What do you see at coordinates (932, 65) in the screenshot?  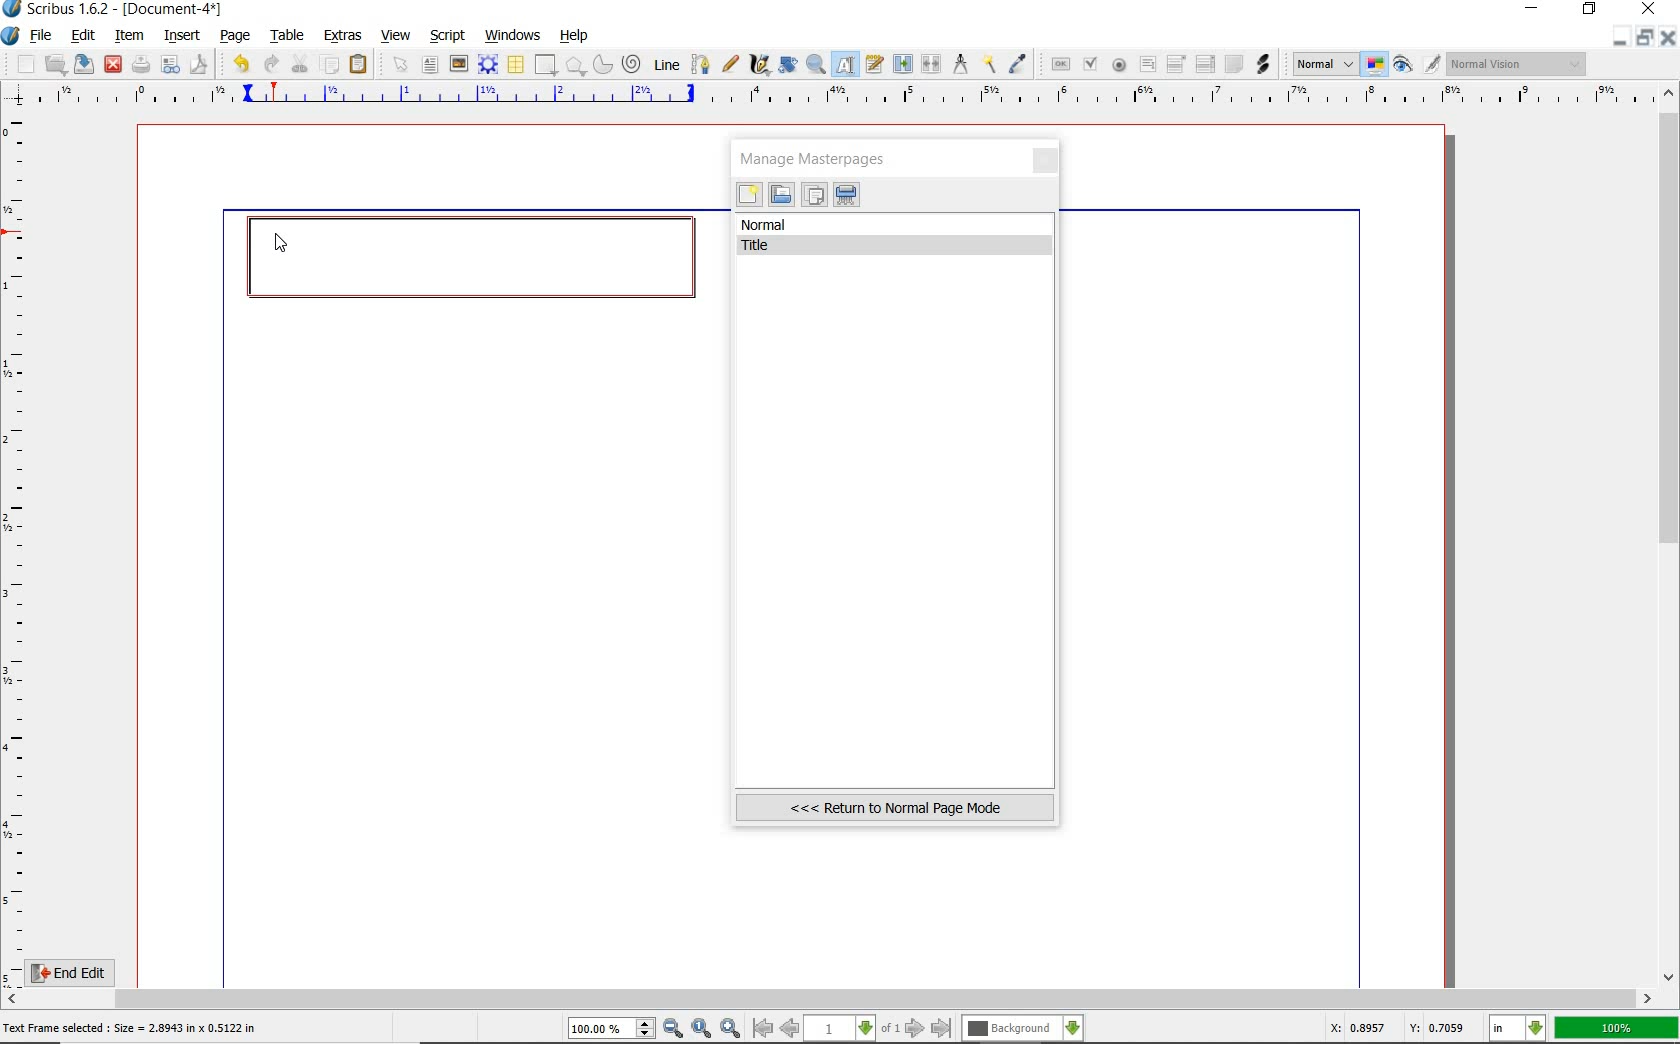 I see `unlink text frames` at bounding box center [932, 65].